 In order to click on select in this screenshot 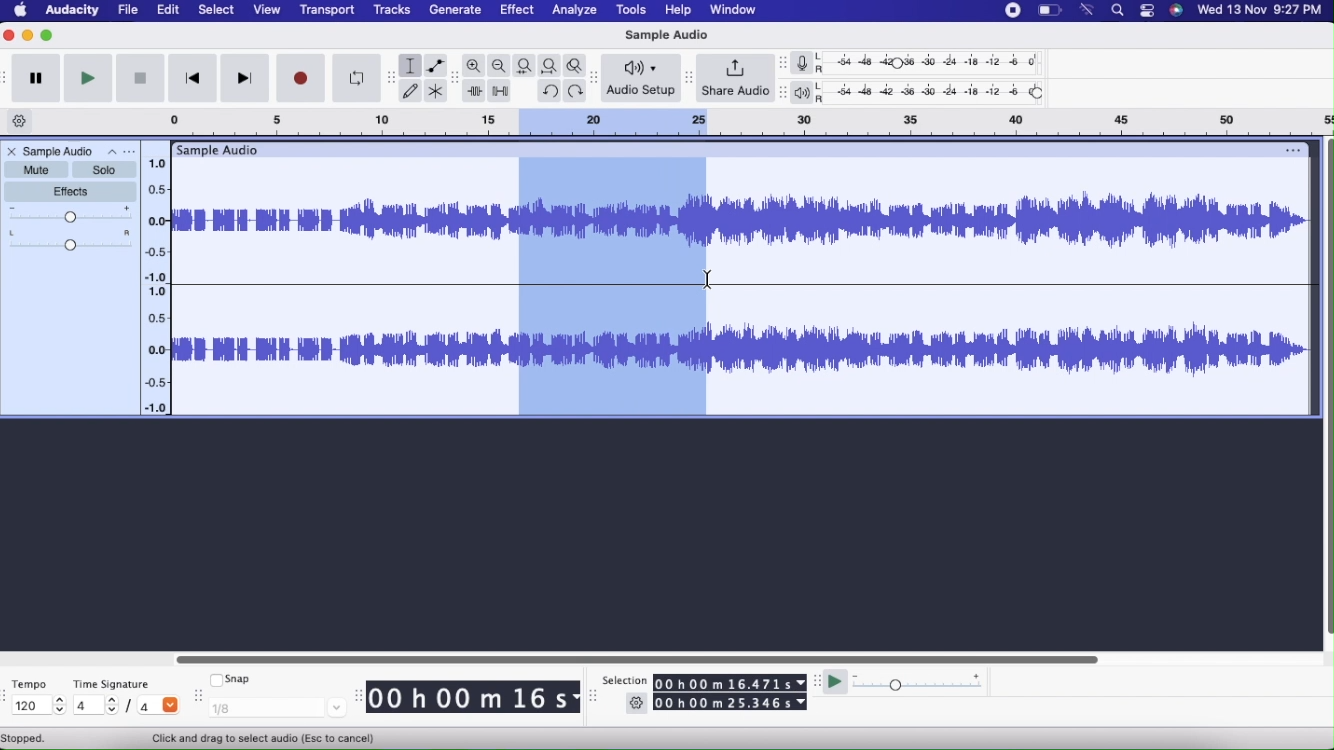, I will do `click(216, 11)`.